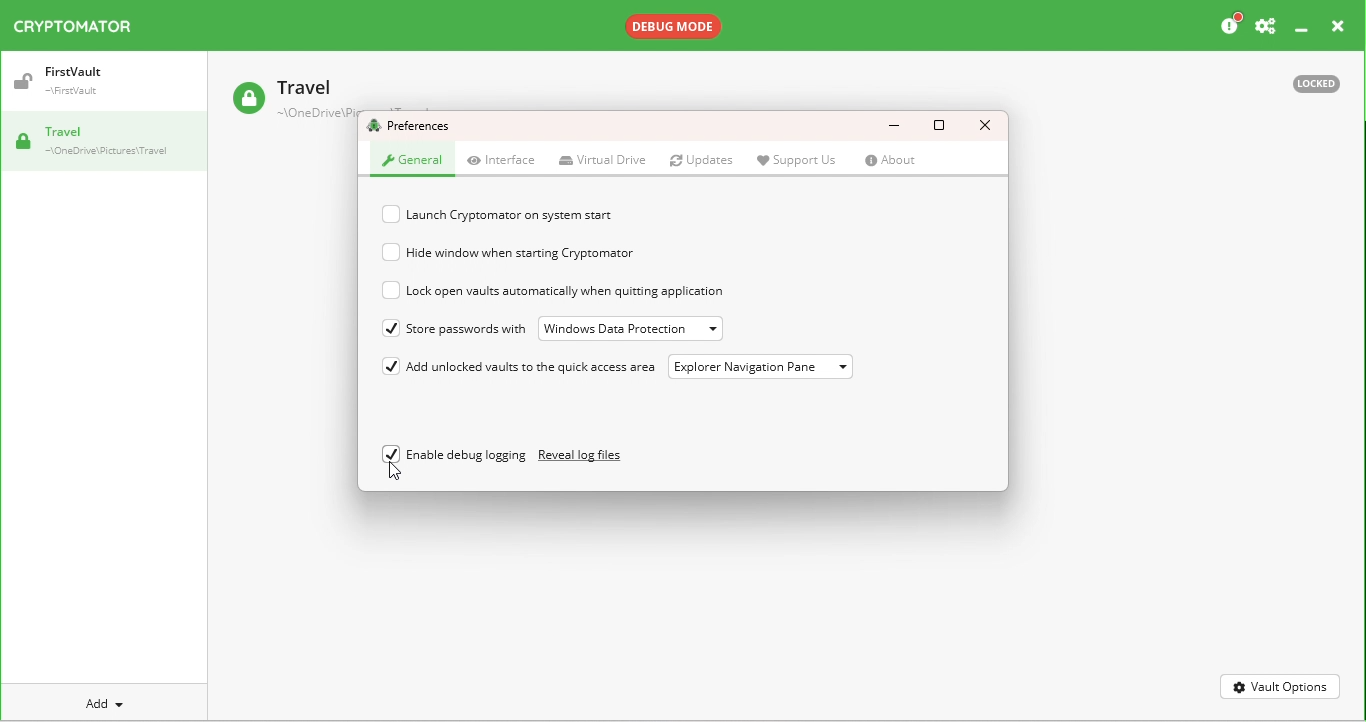 This screenshot has width=1366, height=722. I want to click on firstVault, so click(82, 84).